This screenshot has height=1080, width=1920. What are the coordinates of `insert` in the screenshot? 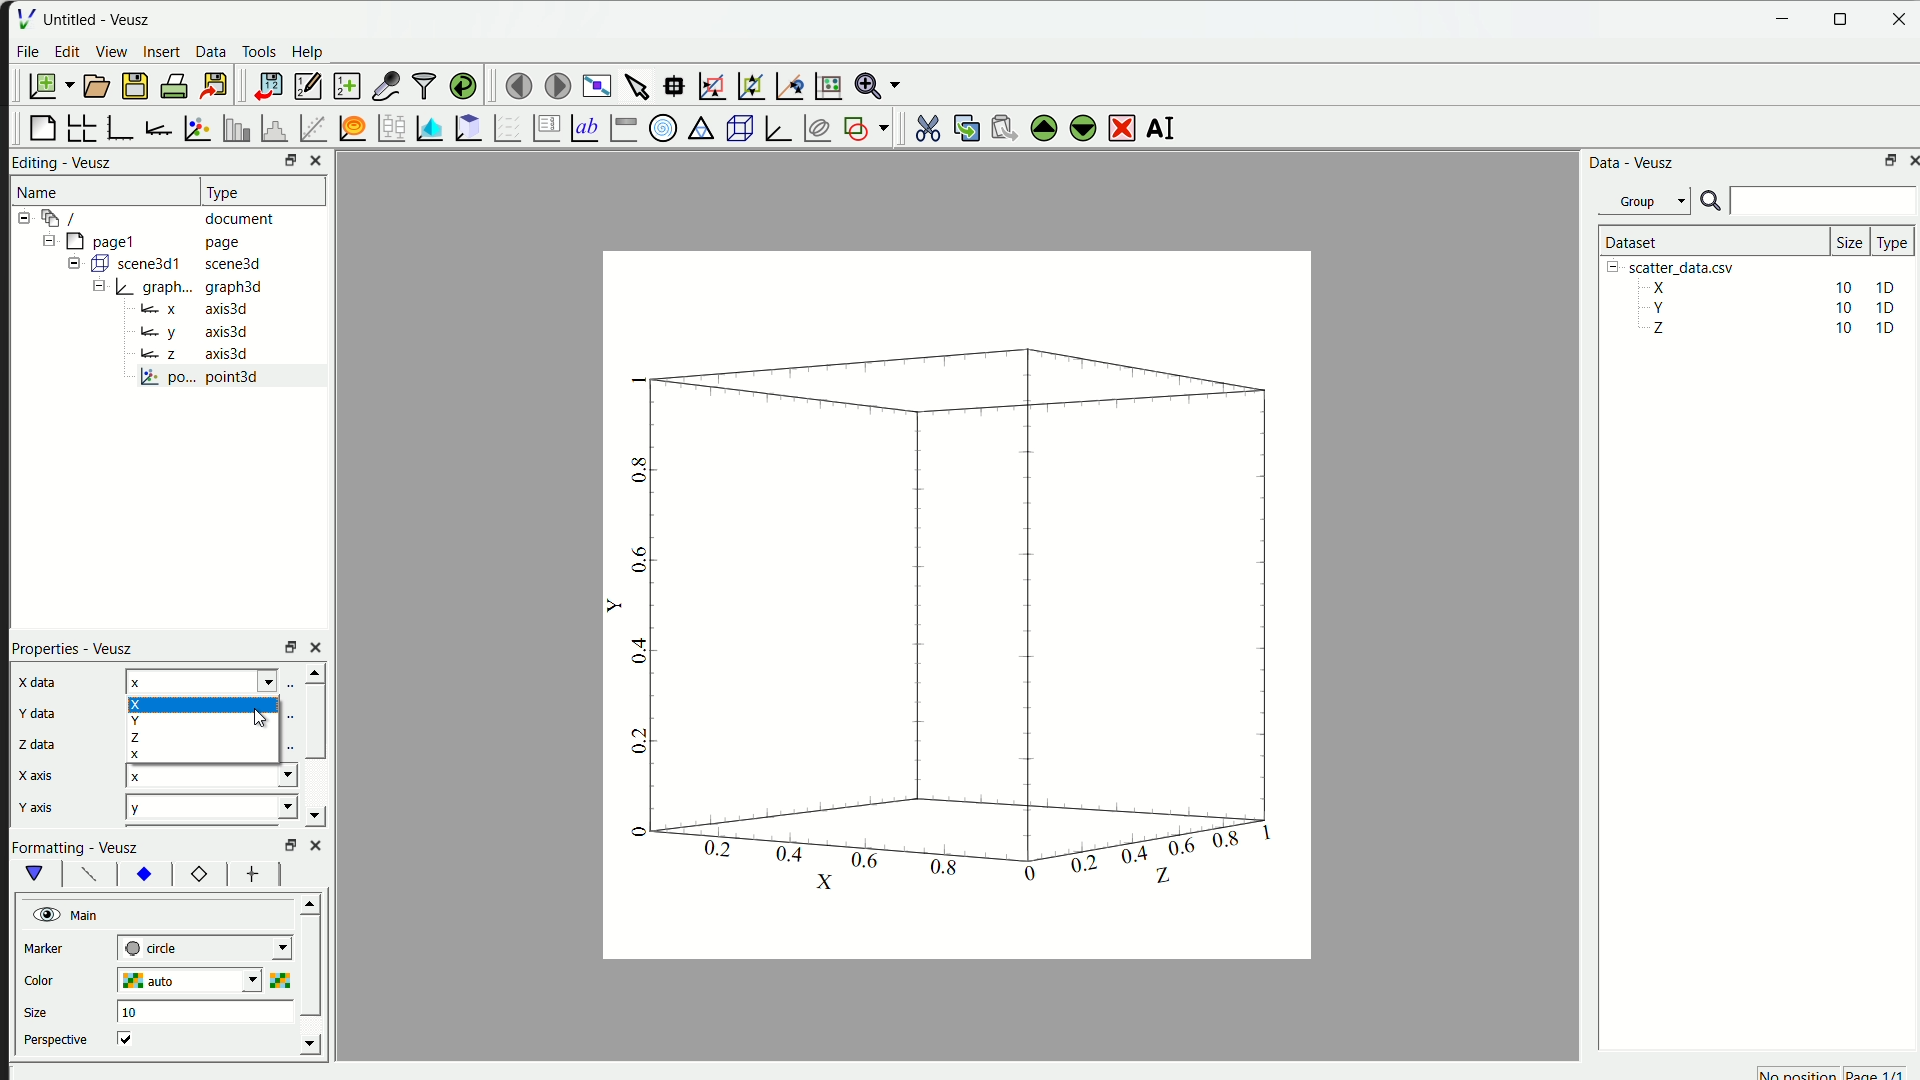 It's located at (161, 53).